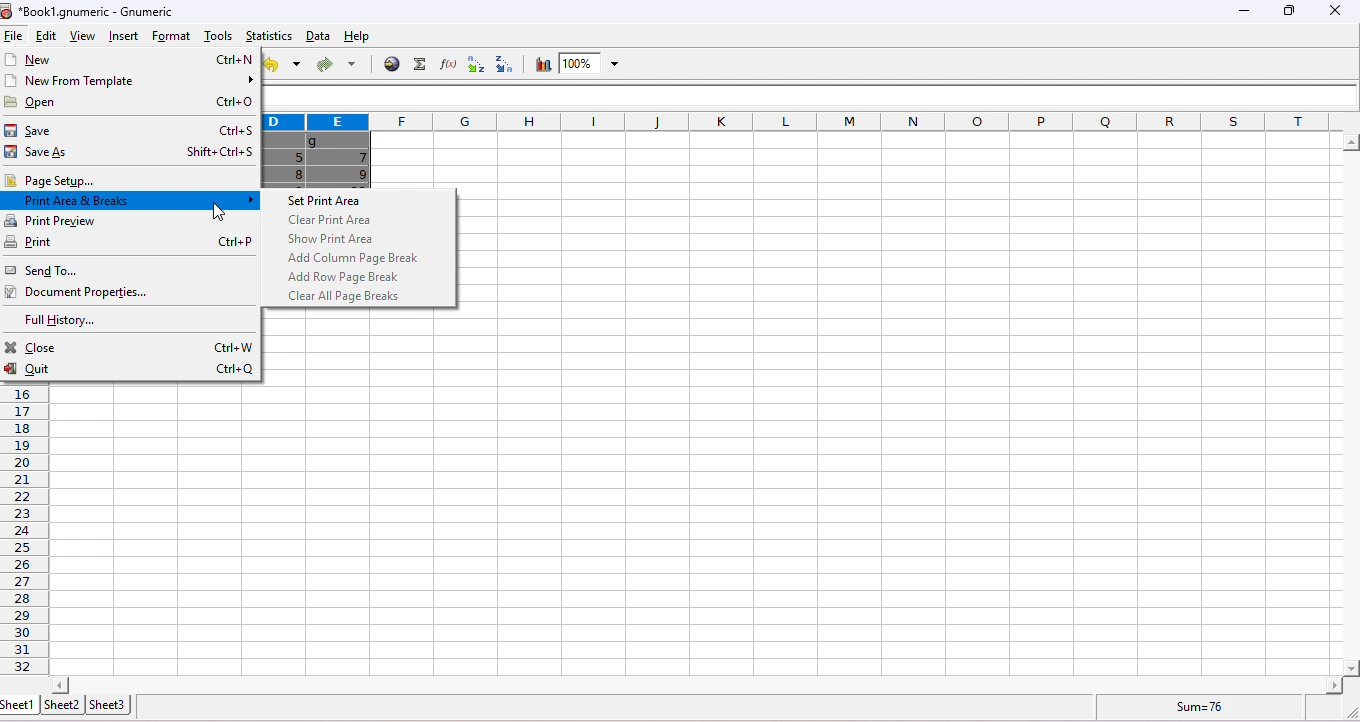 Image resolution: width=1360 pixels, height=722 pixels. I want to click on save, so click(133, 130).